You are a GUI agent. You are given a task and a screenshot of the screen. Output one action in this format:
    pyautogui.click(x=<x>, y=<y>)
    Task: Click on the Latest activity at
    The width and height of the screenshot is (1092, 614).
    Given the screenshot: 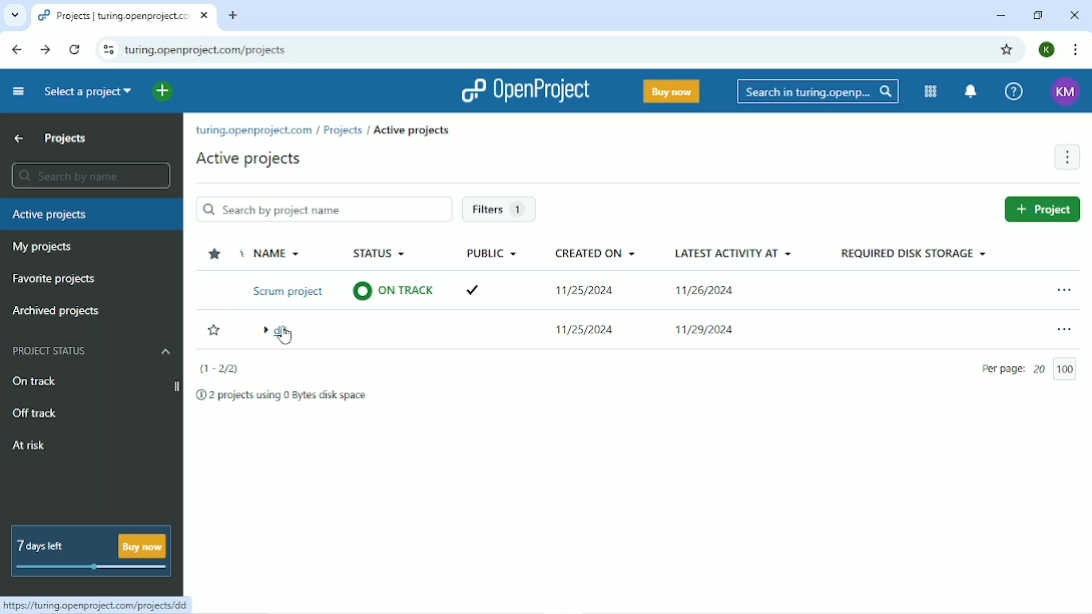 What is the action you would take?
    pyautogui.click(x=731, y=254)
    